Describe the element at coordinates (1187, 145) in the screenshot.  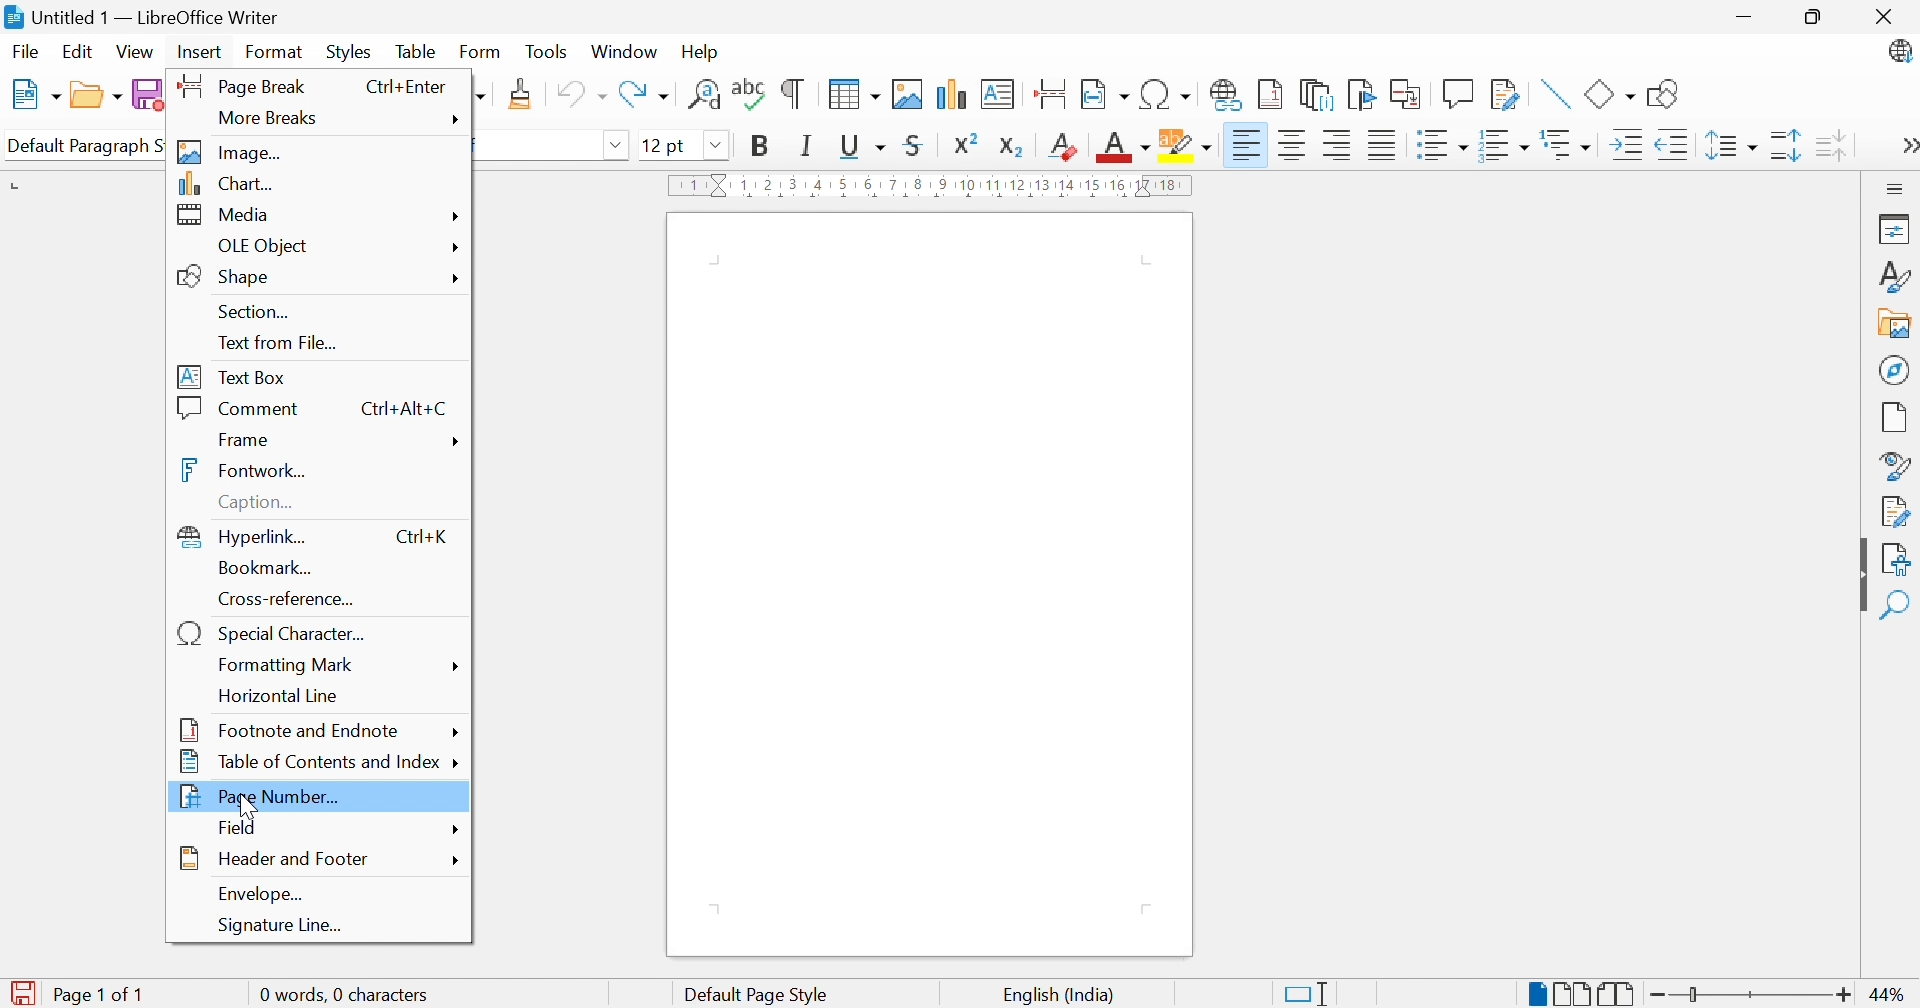
I see `Character highlighting color` at that location.